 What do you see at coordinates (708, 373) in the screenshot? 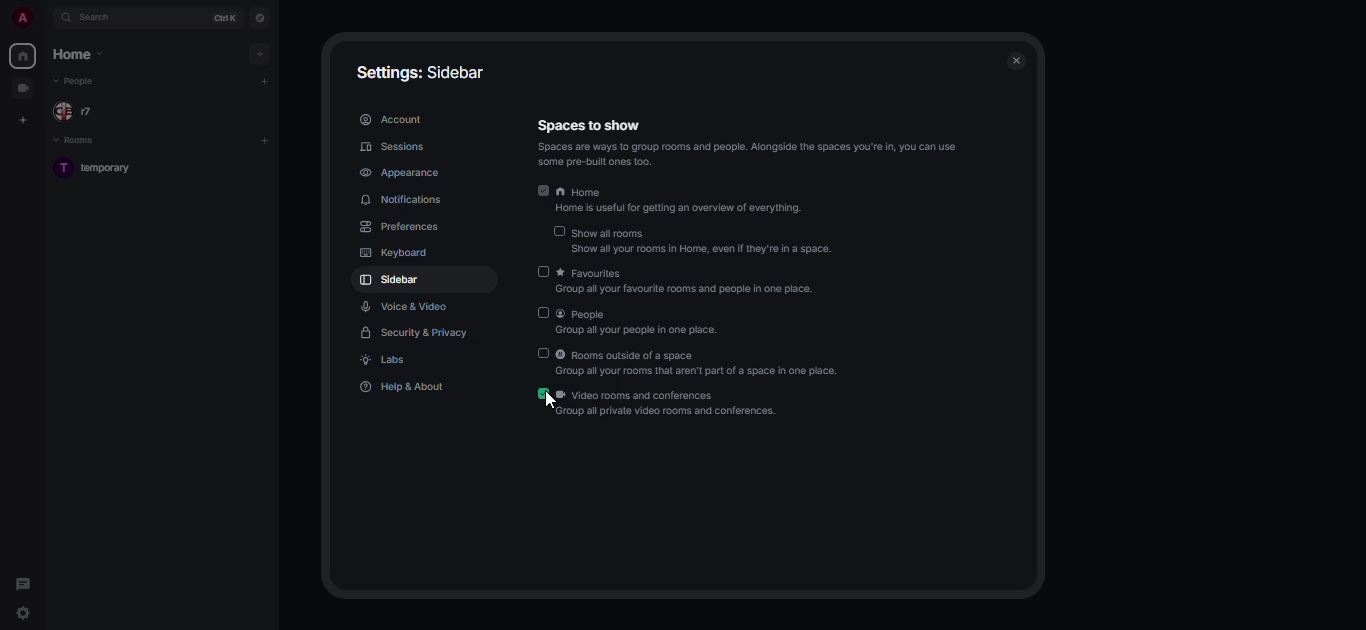
I see `Group all your rooms that aren't part of a space in one place.` at bounding box center [708, 373].